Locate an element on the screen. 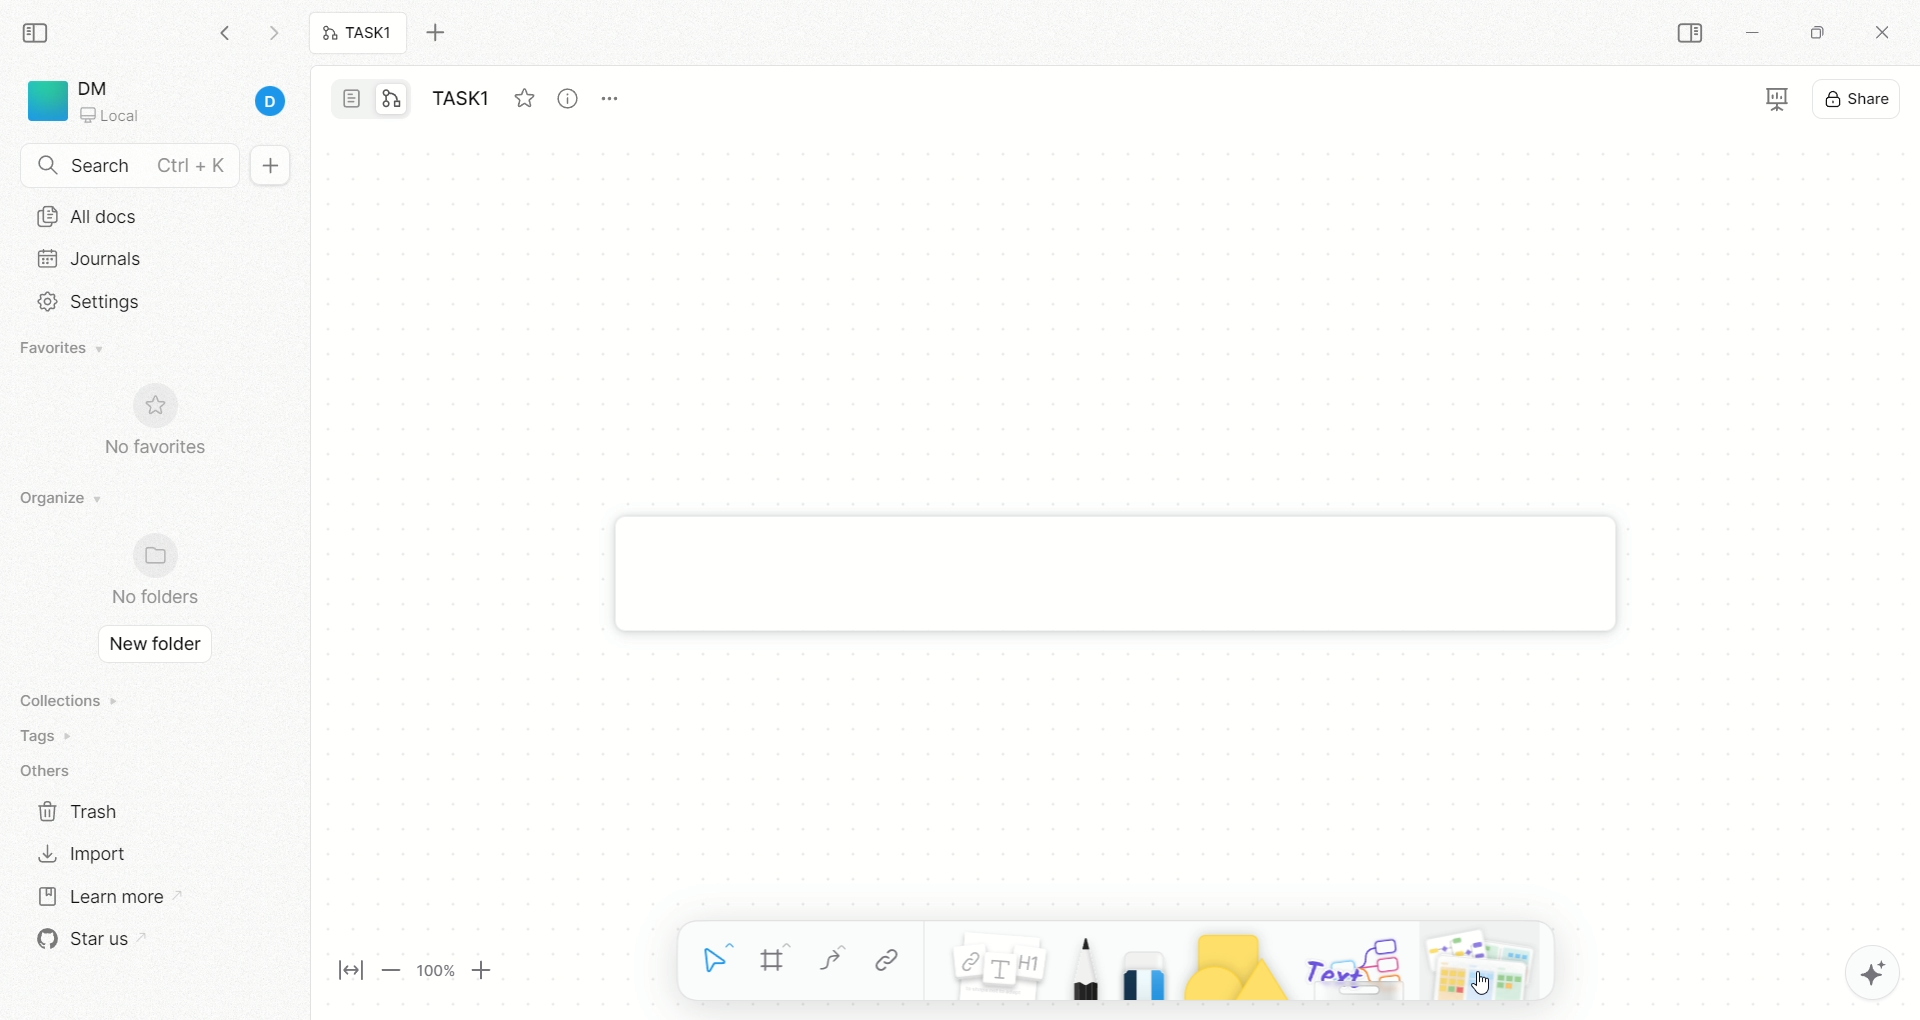  view is located at coordinates (1760, 101).